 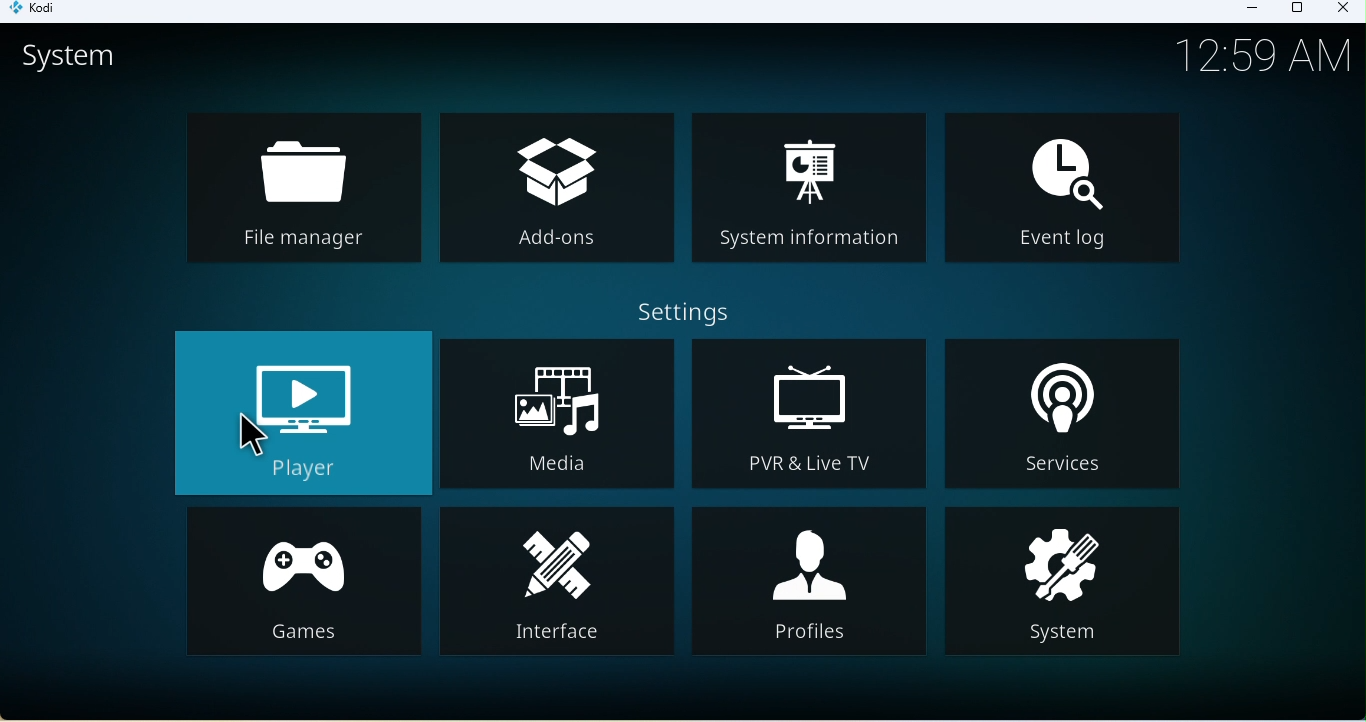 What do you see at coordinates (684, 312) in the screenshot?
I see `Settings` at bounding box center [684, 312].